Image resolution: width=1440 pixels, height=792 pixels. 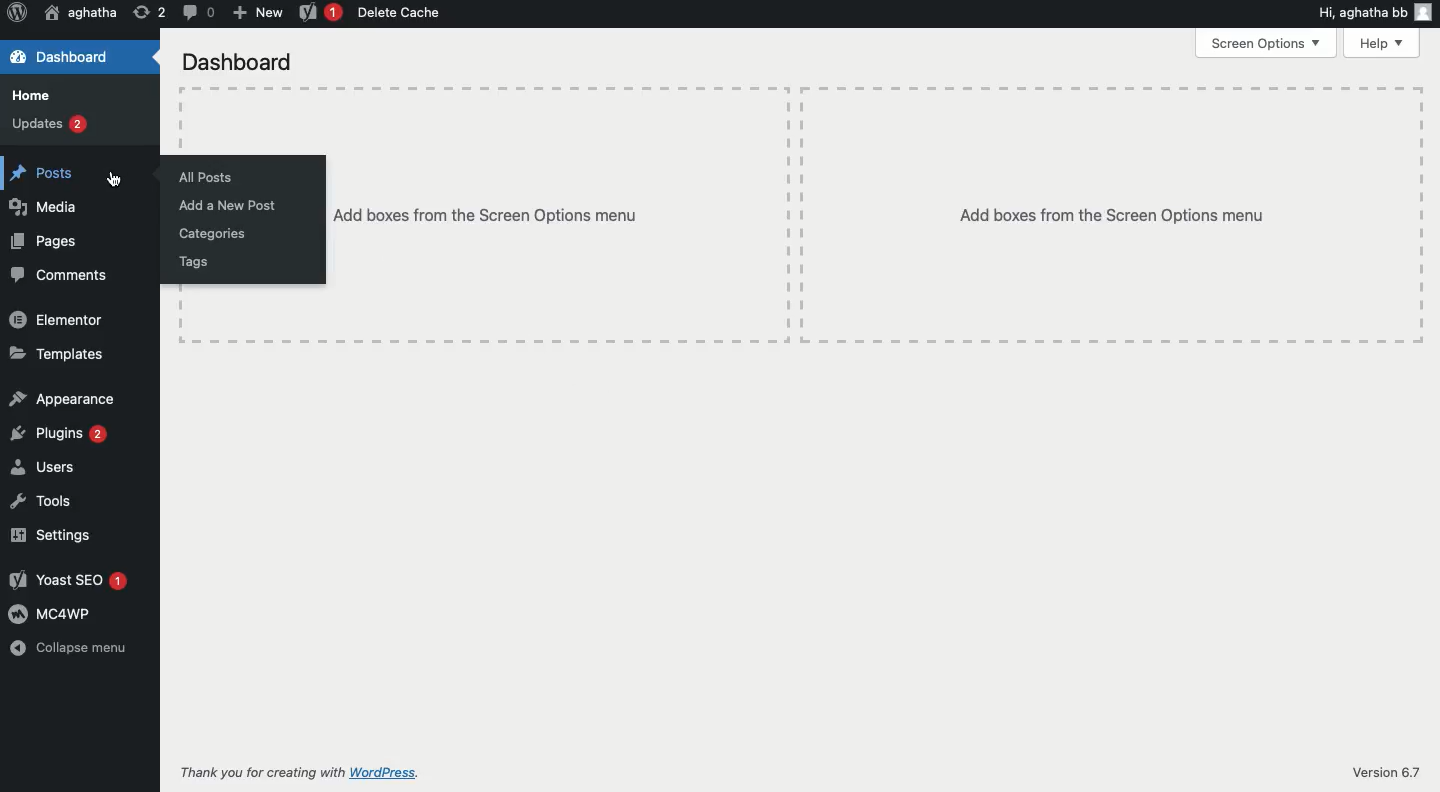 I want to click on Home, so click(x=31, y=94).